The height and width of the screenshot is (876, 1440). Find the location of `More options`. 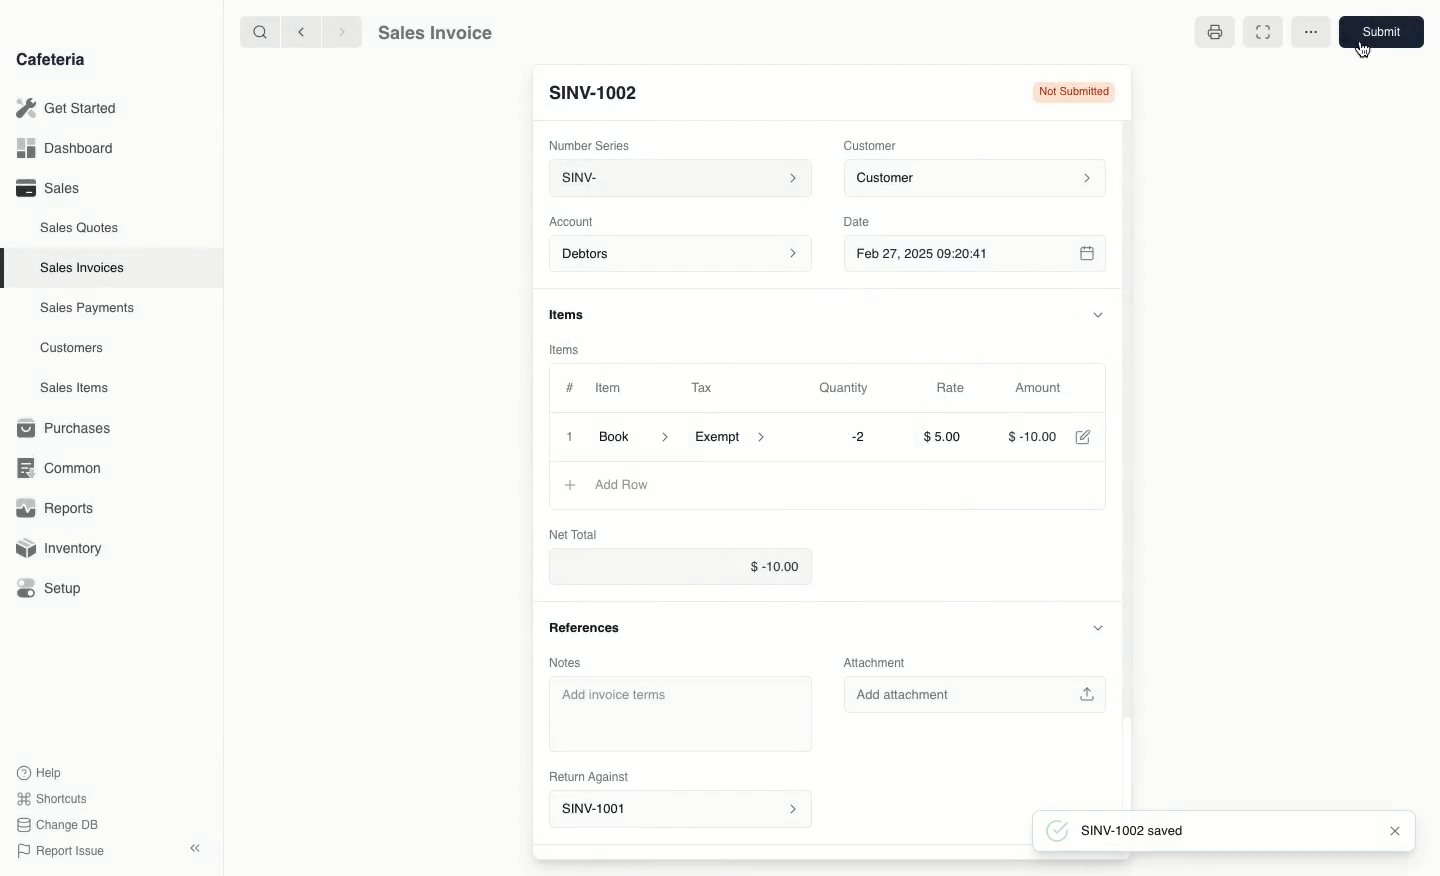

More options is located at coordinates (1314, 30).